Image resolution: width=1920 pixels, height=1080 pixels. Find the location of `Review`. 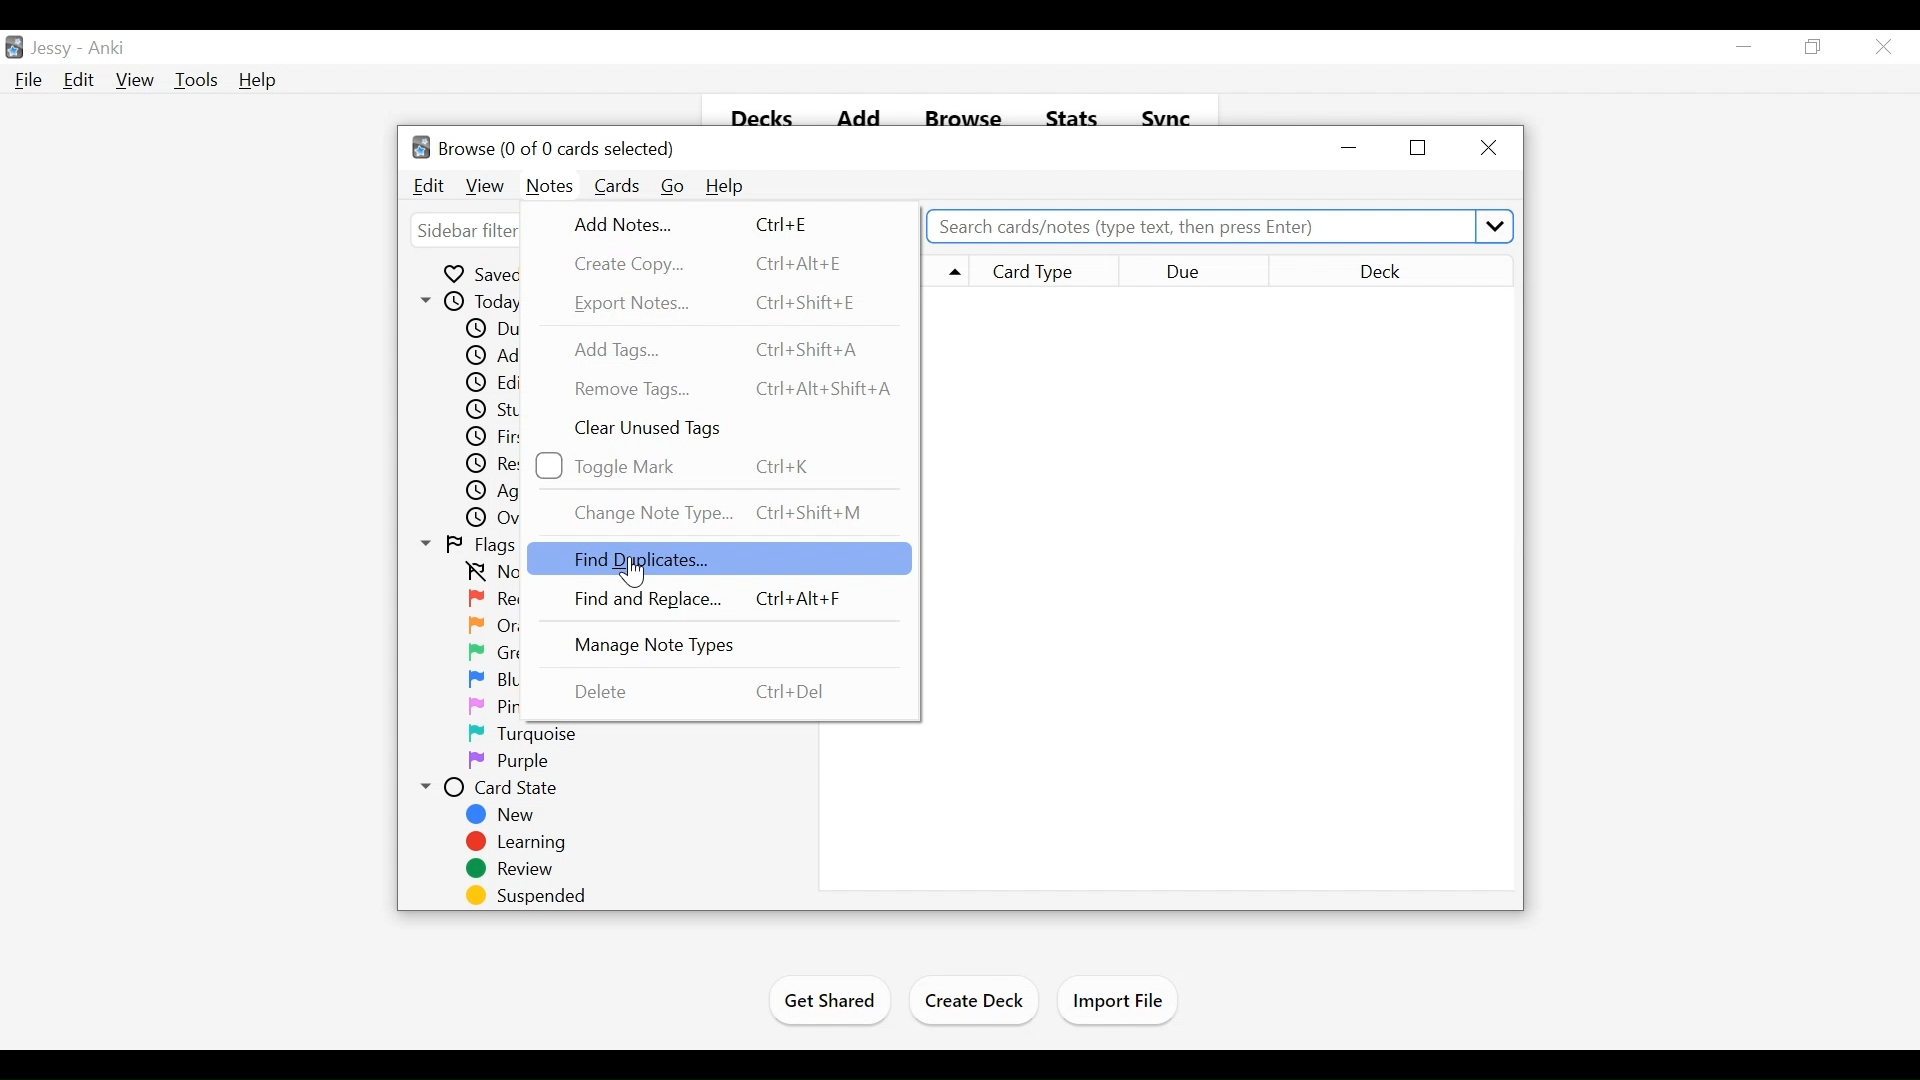

Review is located at coordinates (509, 870).